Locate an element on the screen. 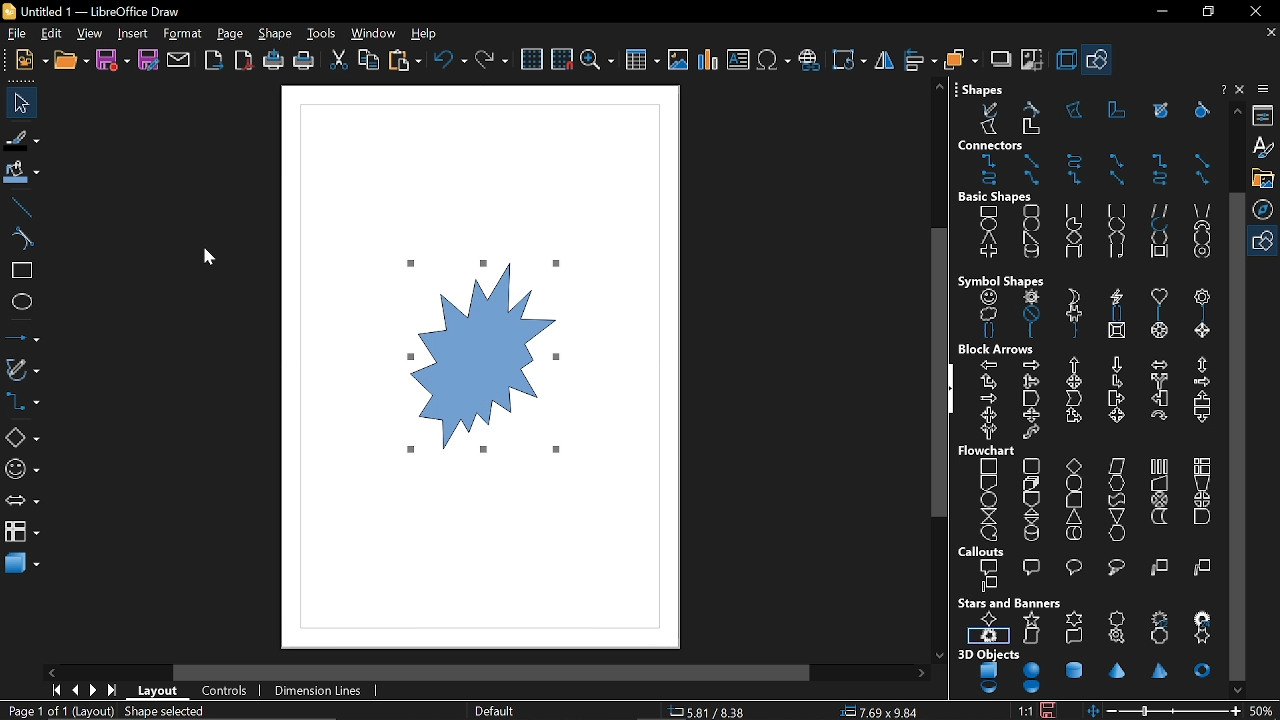  print is located at coordinates (302, 61).